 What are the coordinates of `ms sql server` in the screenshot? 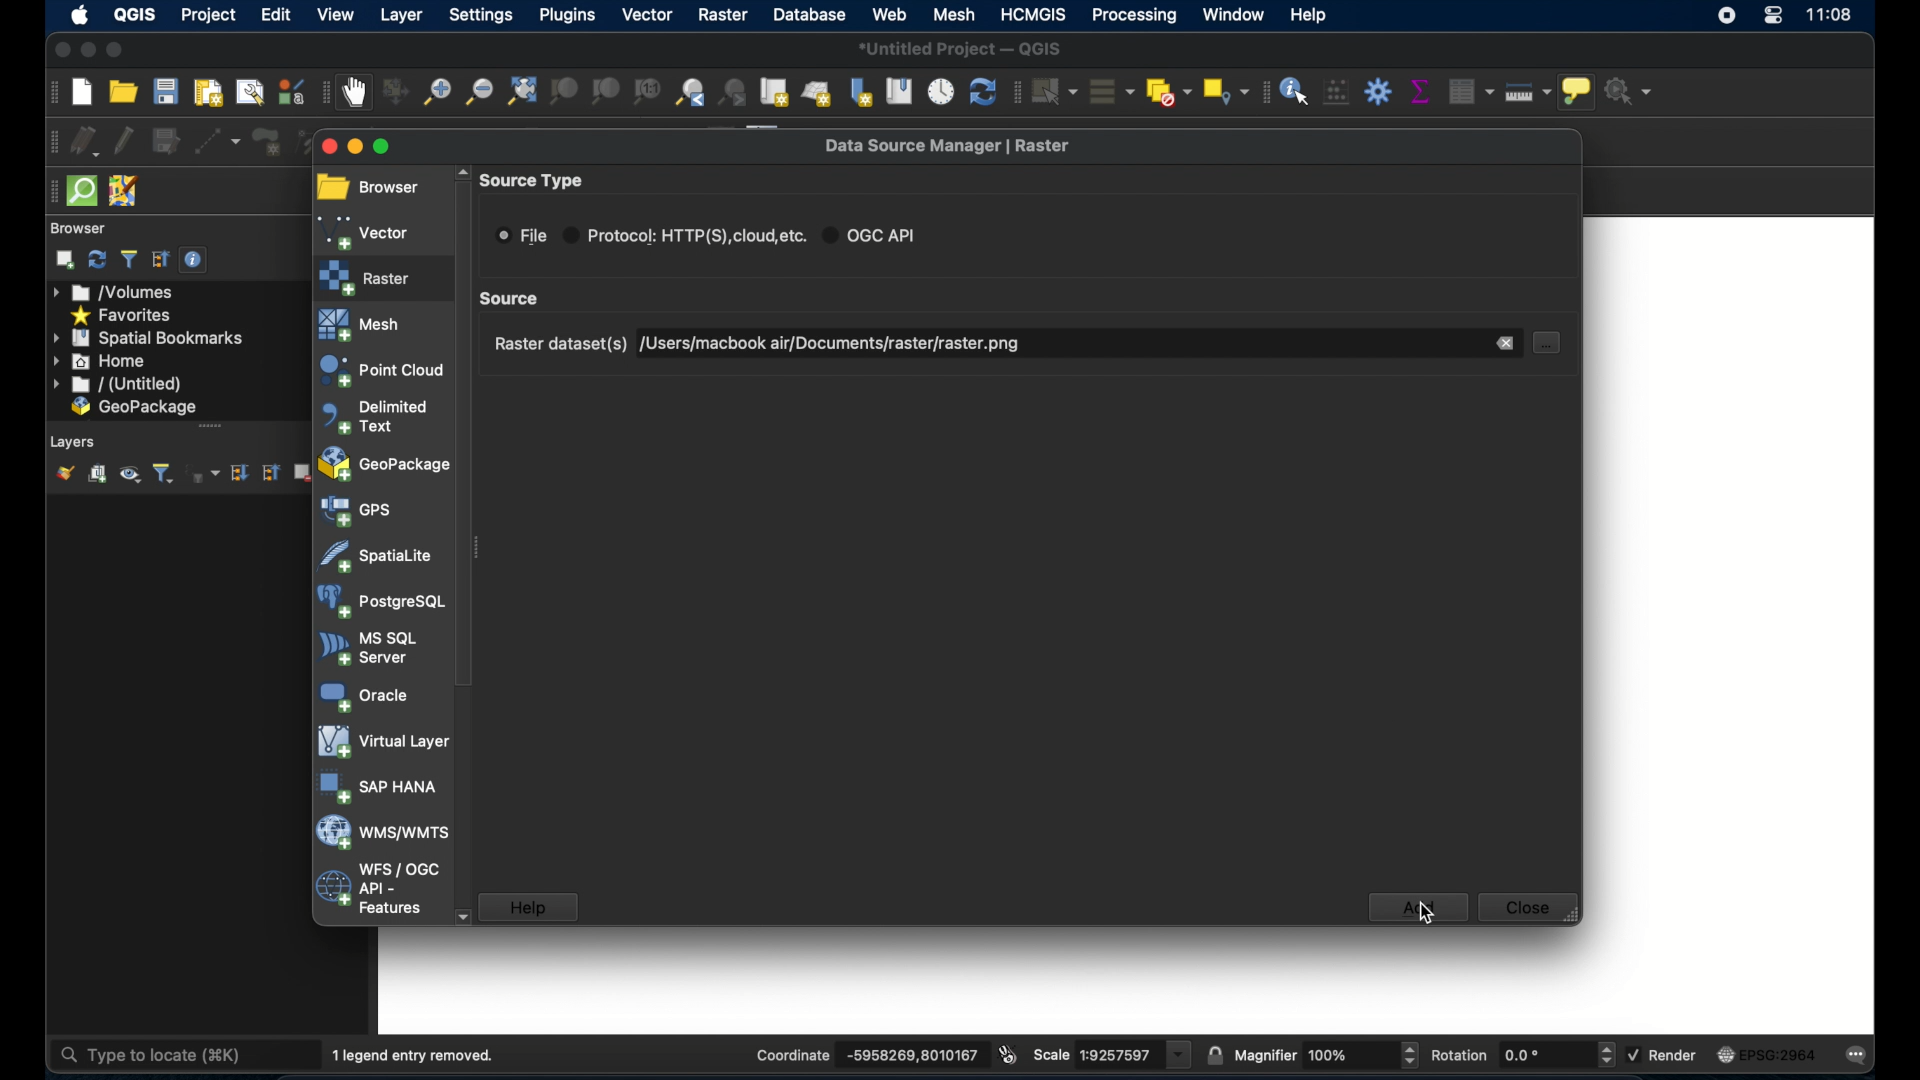 It's located at (374, 647).